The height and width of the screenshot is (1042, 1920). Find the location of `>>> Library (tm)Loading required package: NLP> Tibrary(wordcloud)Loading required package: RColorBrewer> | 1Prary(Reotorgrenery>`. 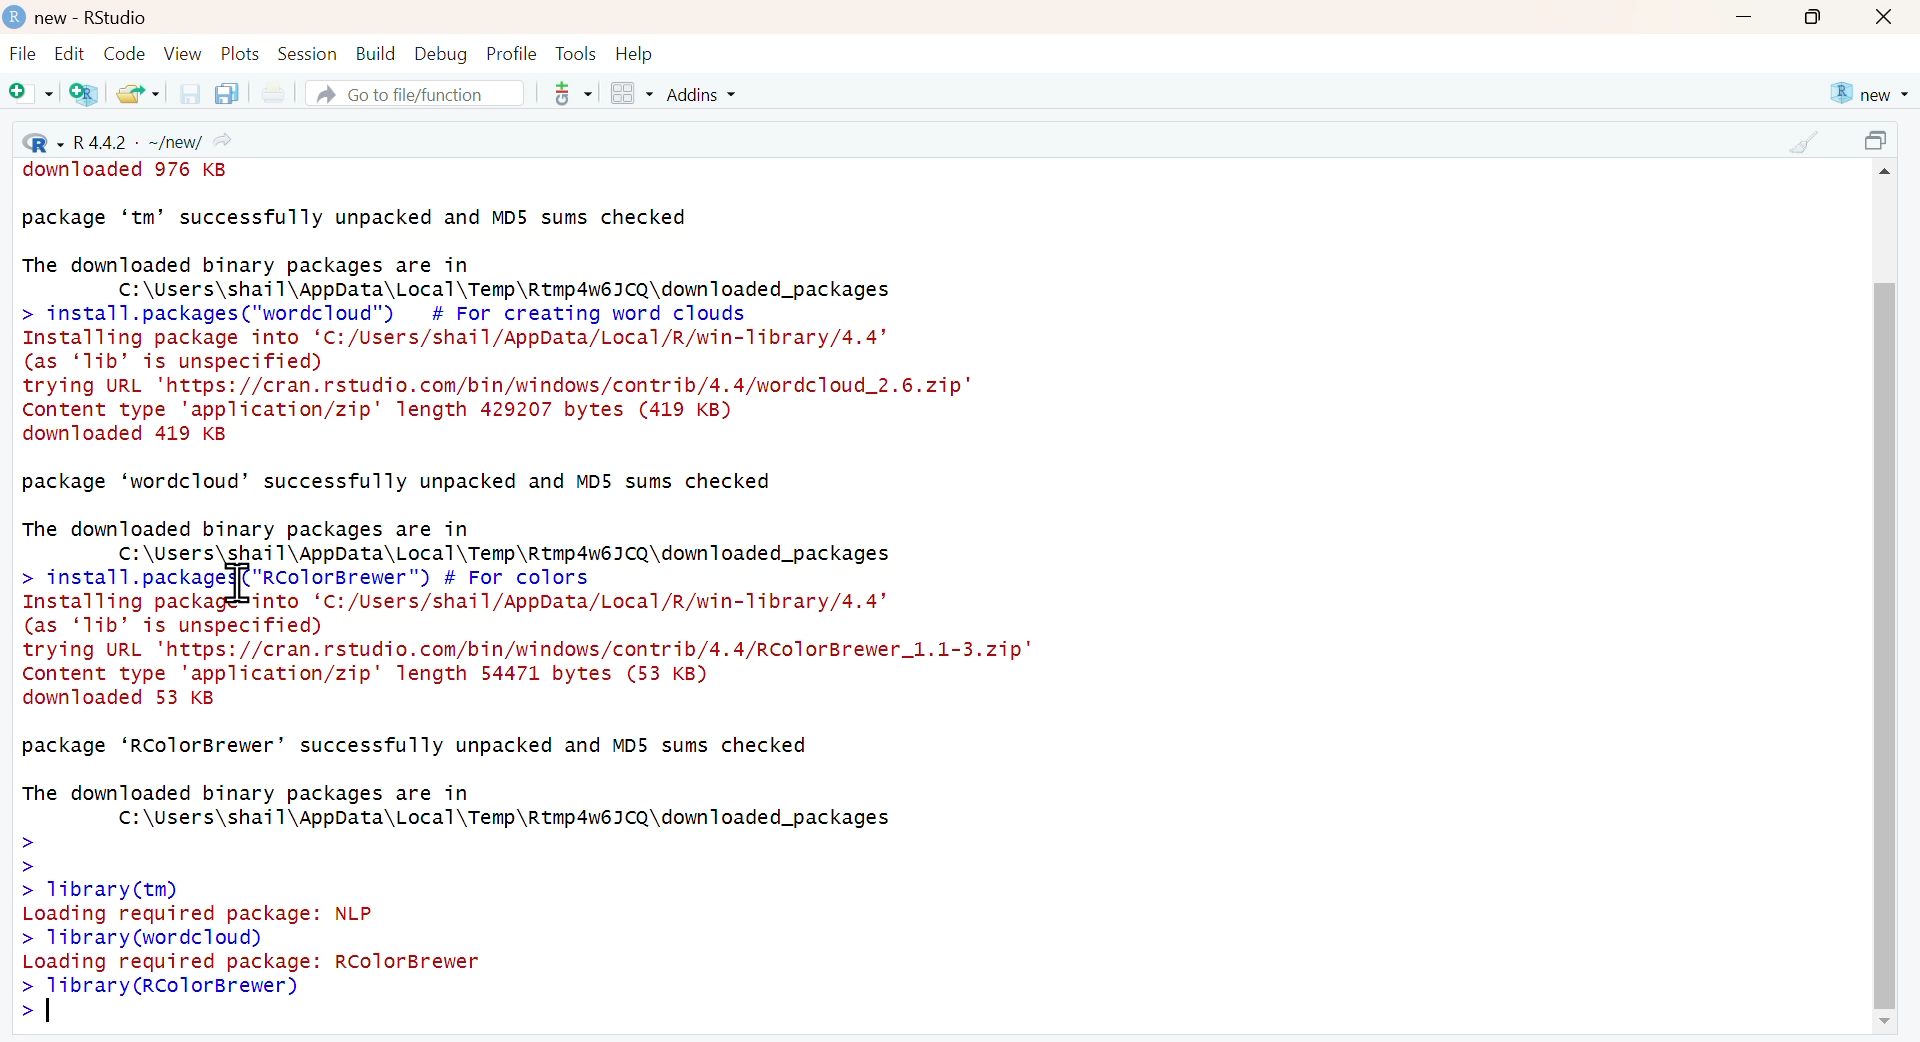

>>> Library (tm)Loading required package: NLP> Tibrary(wordcloud)Loading required package: RColorBrewer> | 1Prary(Reotorgrenery> is located at coordinates (272, 935).